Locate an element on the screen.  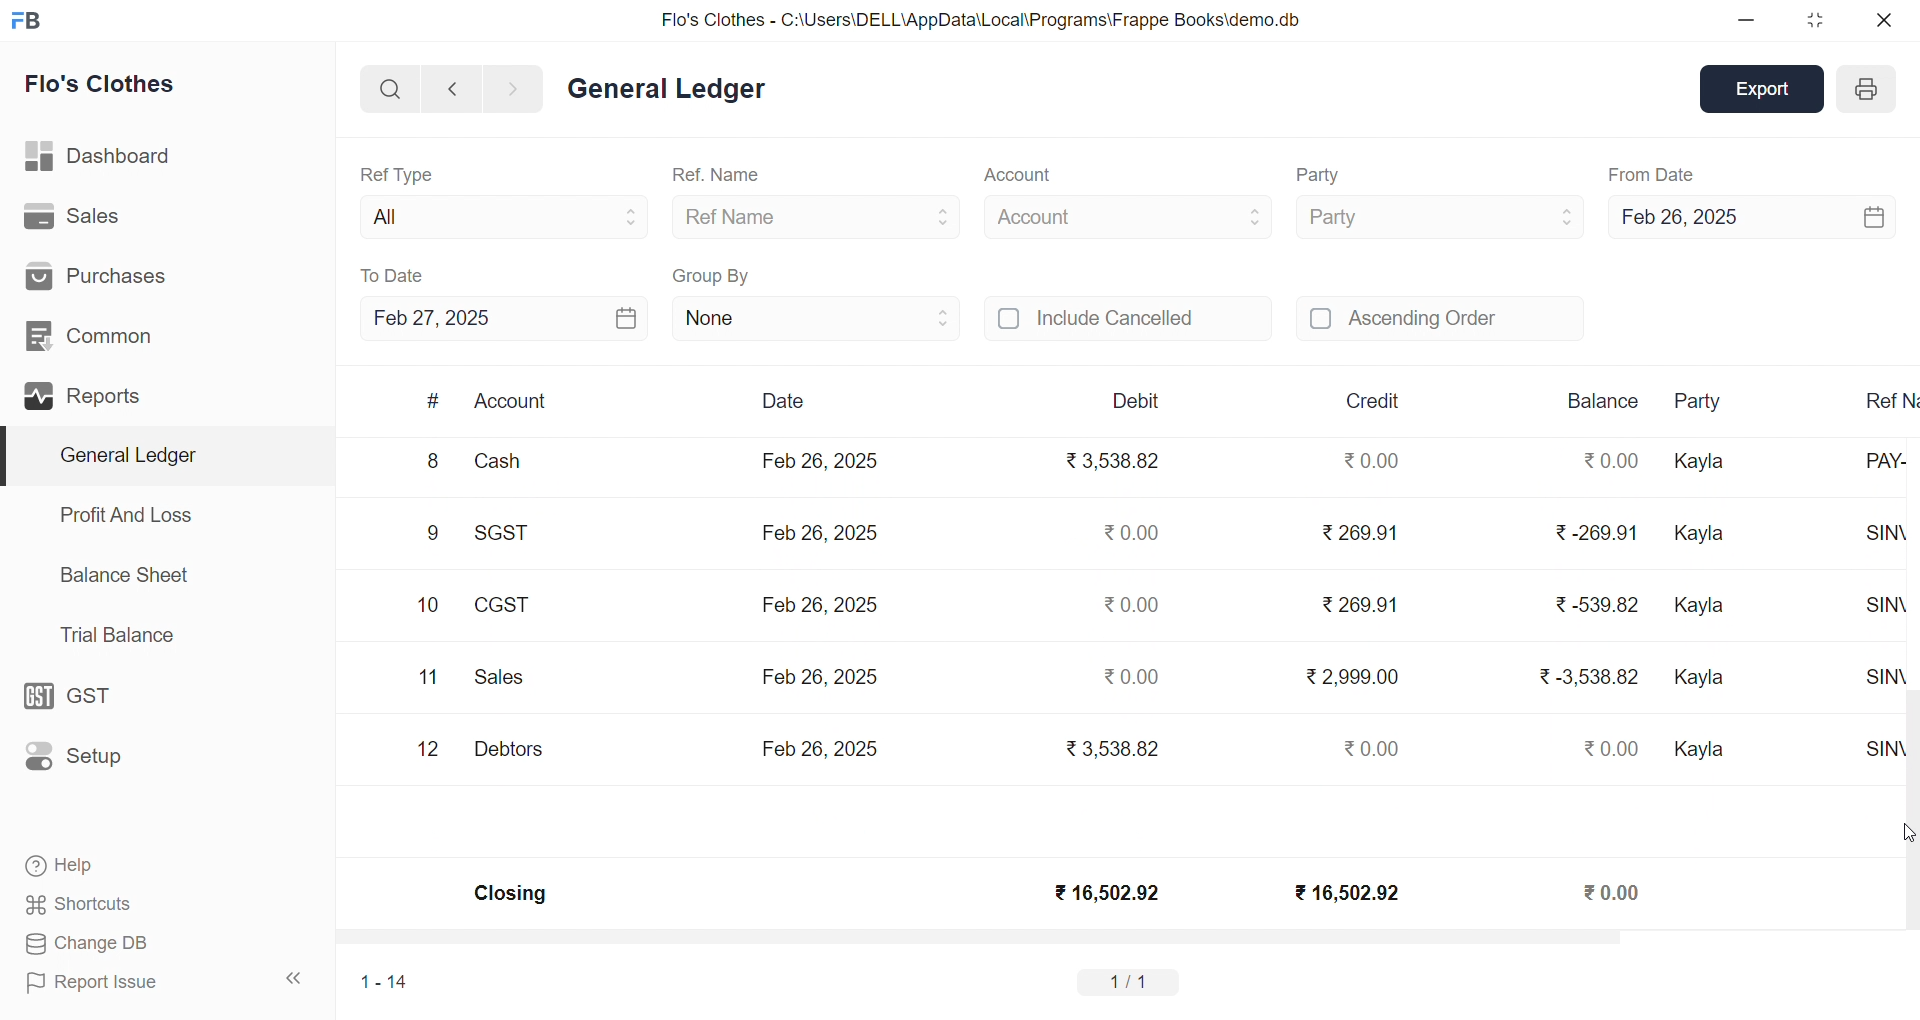
₹ 16,502.92 is located at coordinates (1105, 893).